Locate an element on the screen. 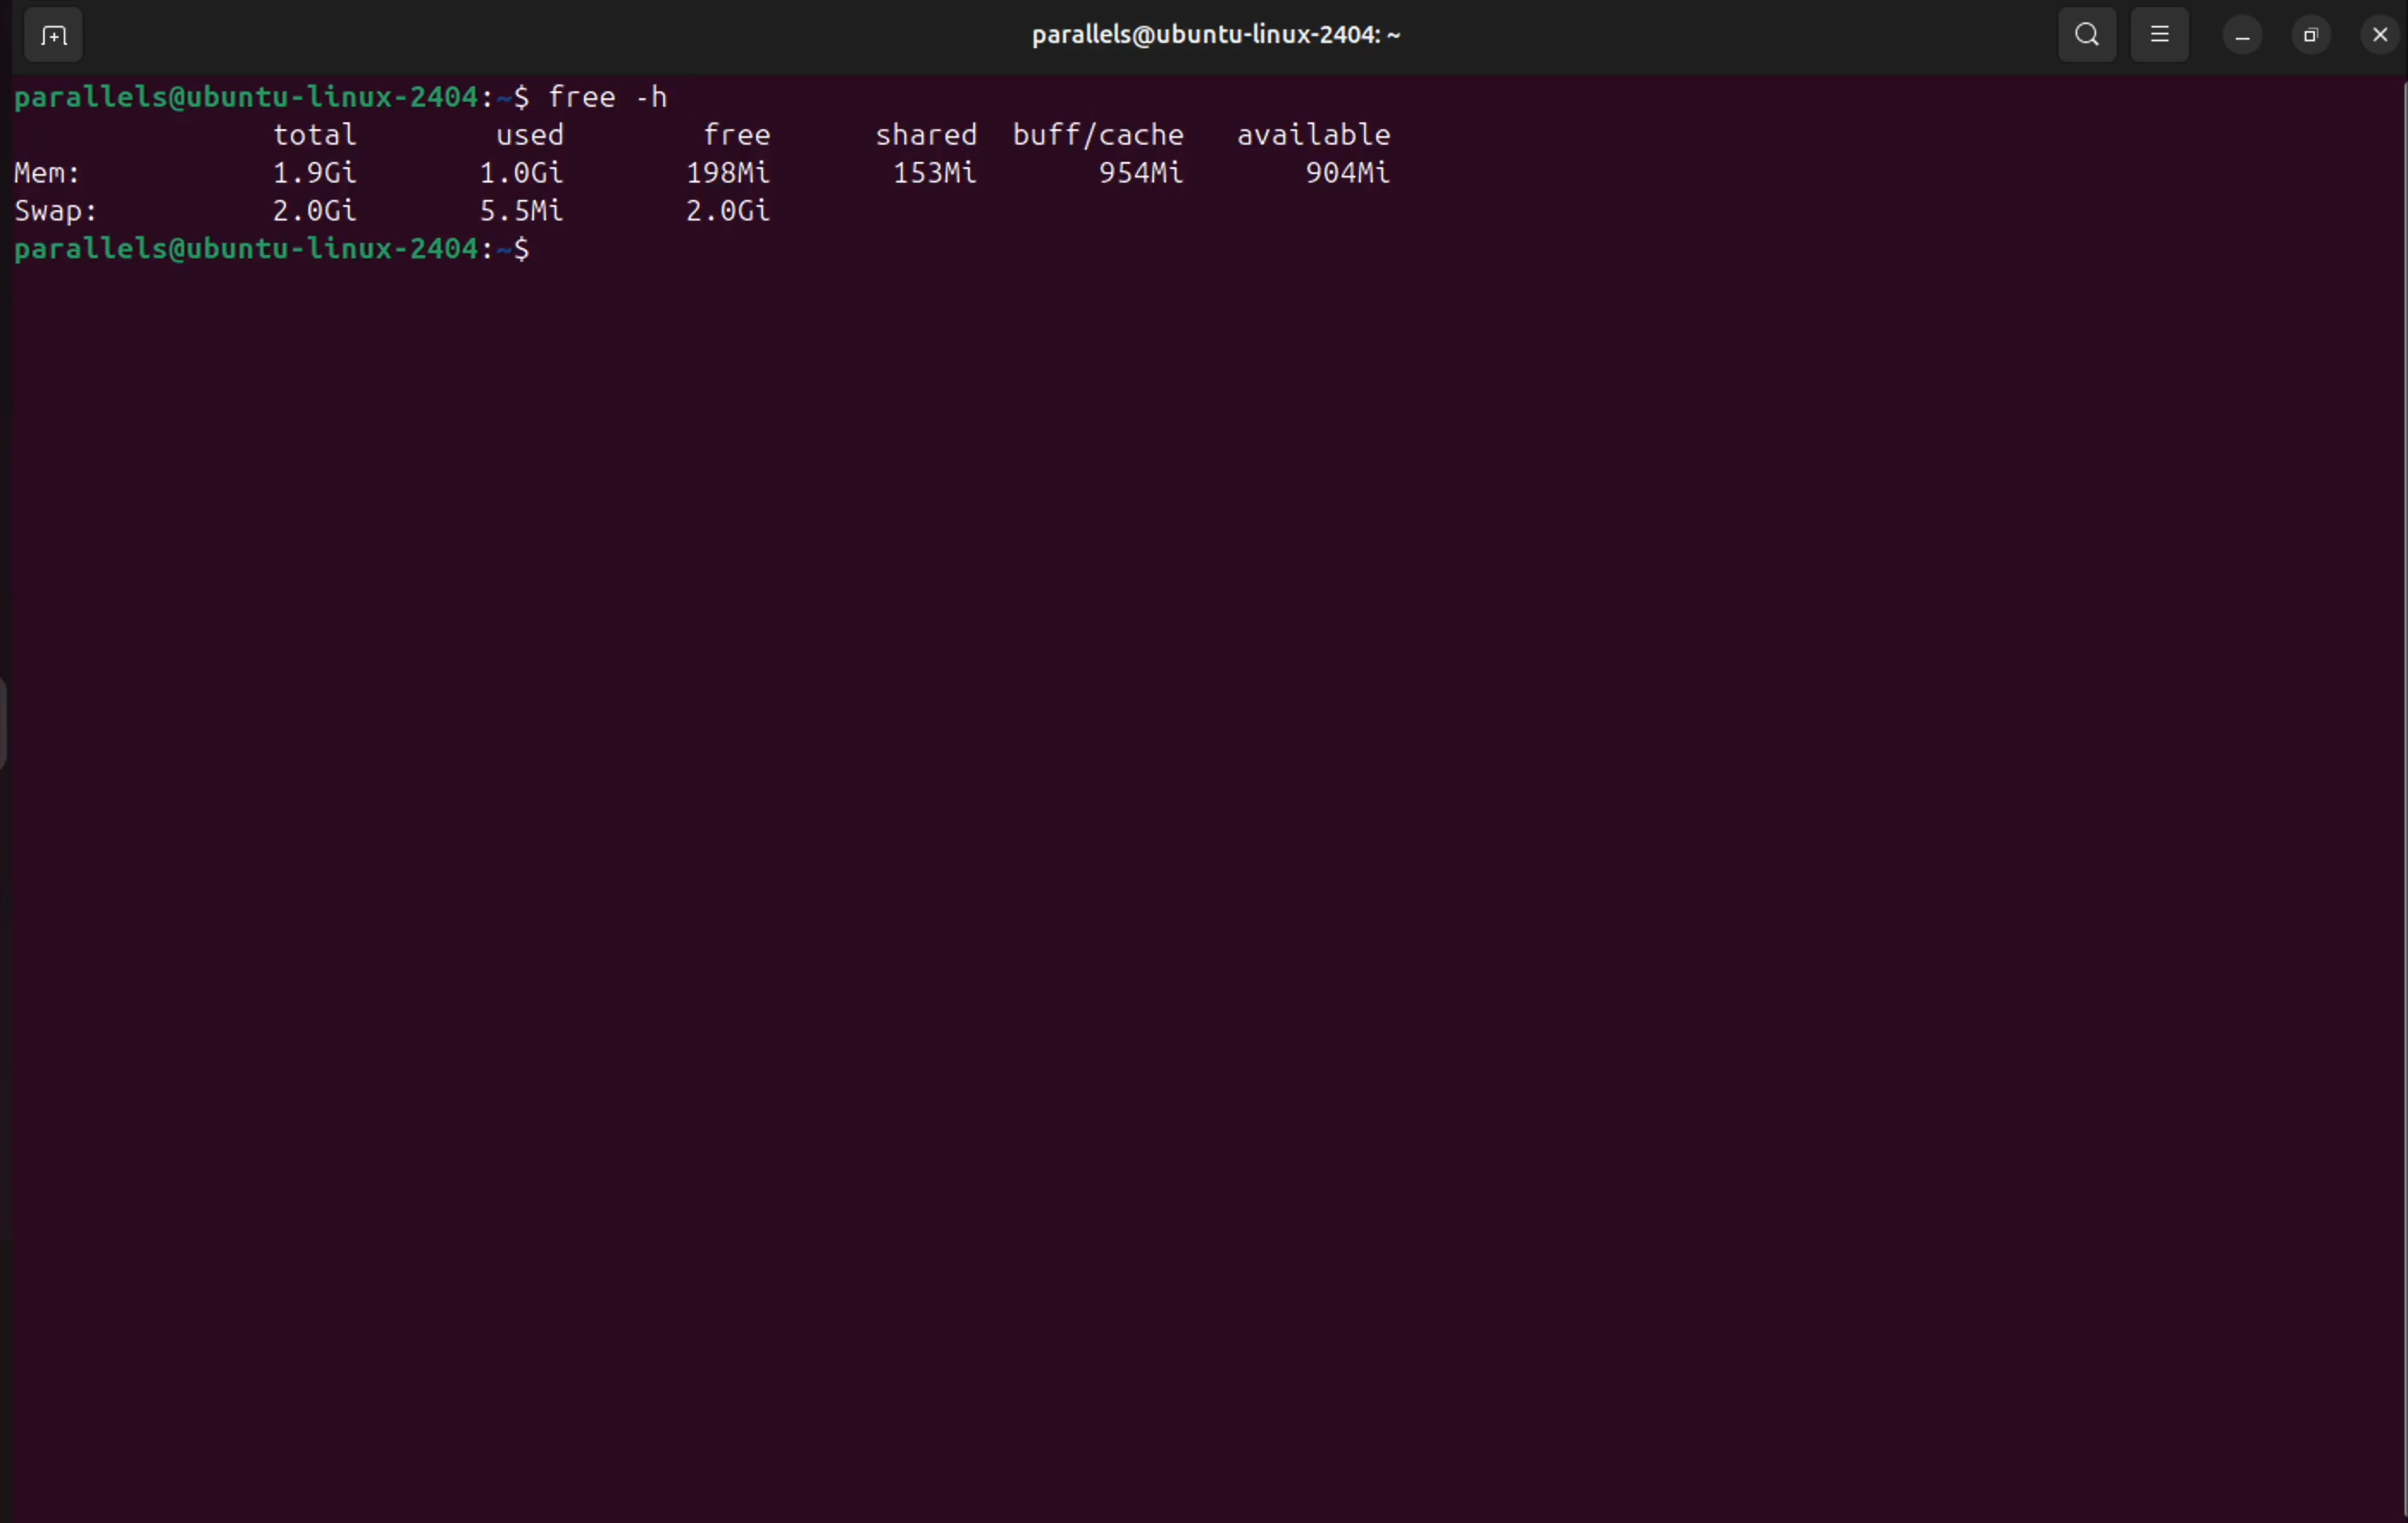 The height and width of the screenshot is (1523, 2408). search is located at coordinates (2089, 35).